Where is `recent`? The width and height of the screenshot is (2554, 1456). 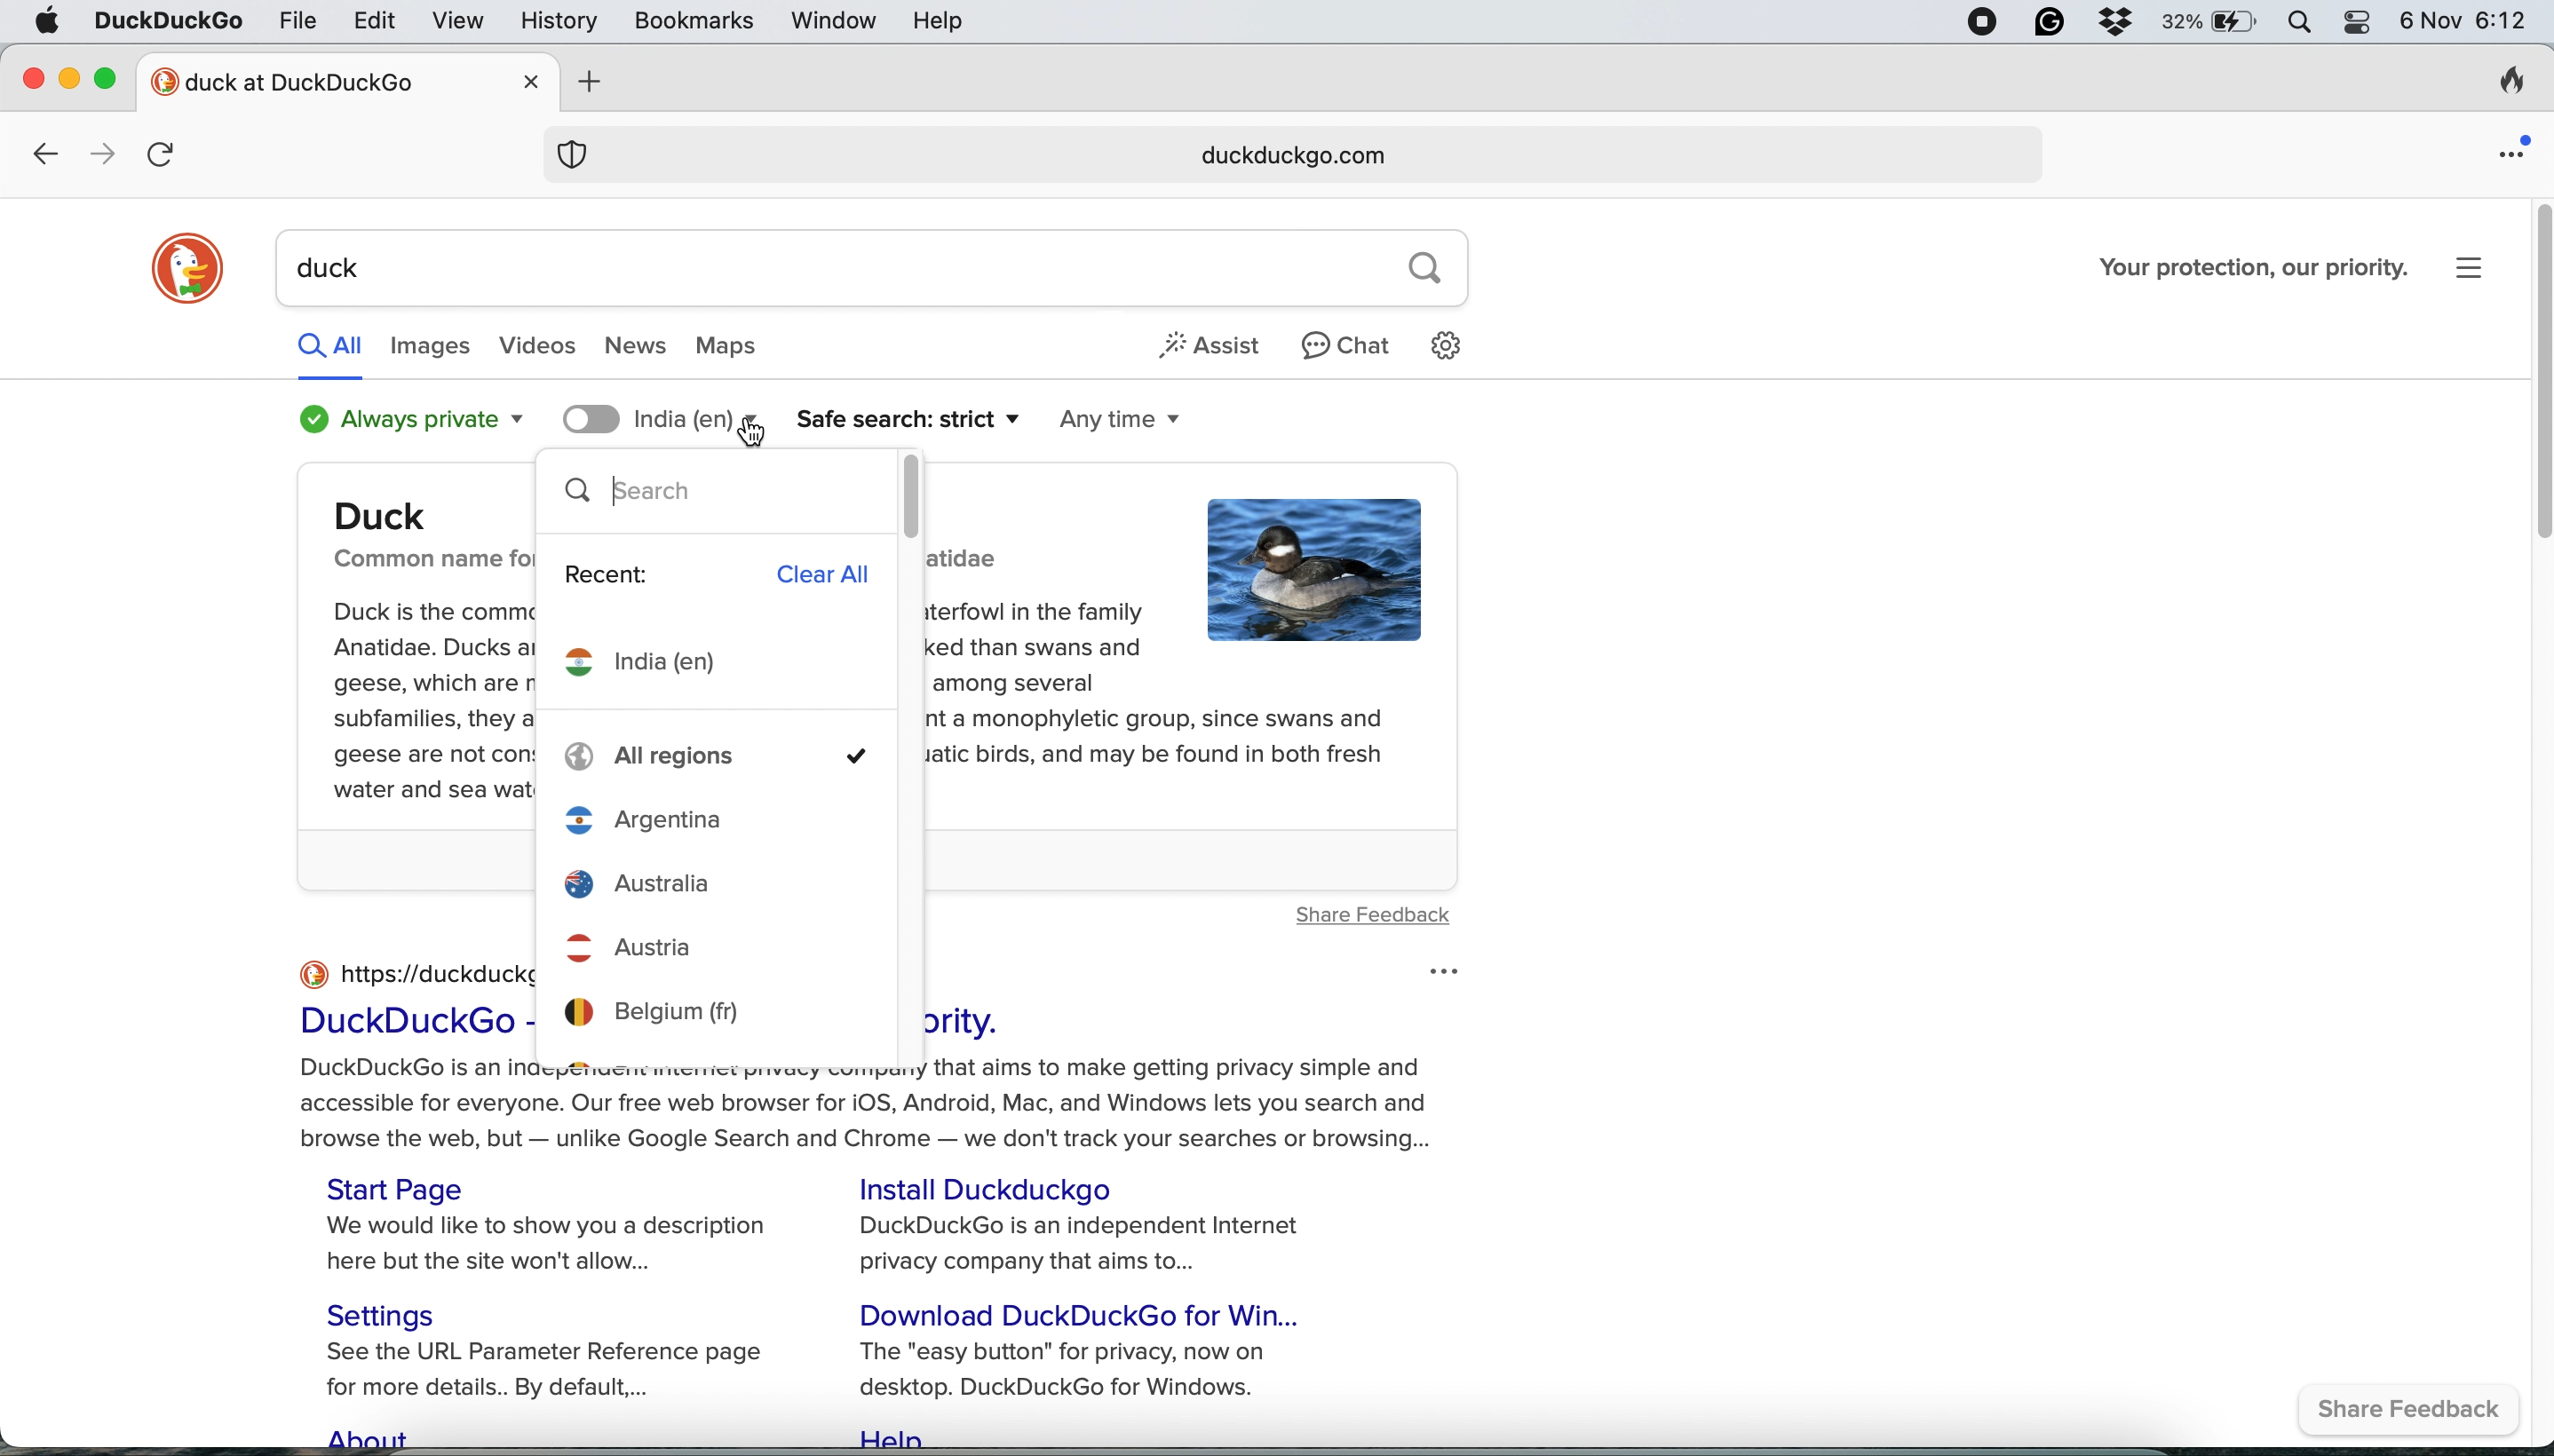
recent is located at coordinates (610, 575).